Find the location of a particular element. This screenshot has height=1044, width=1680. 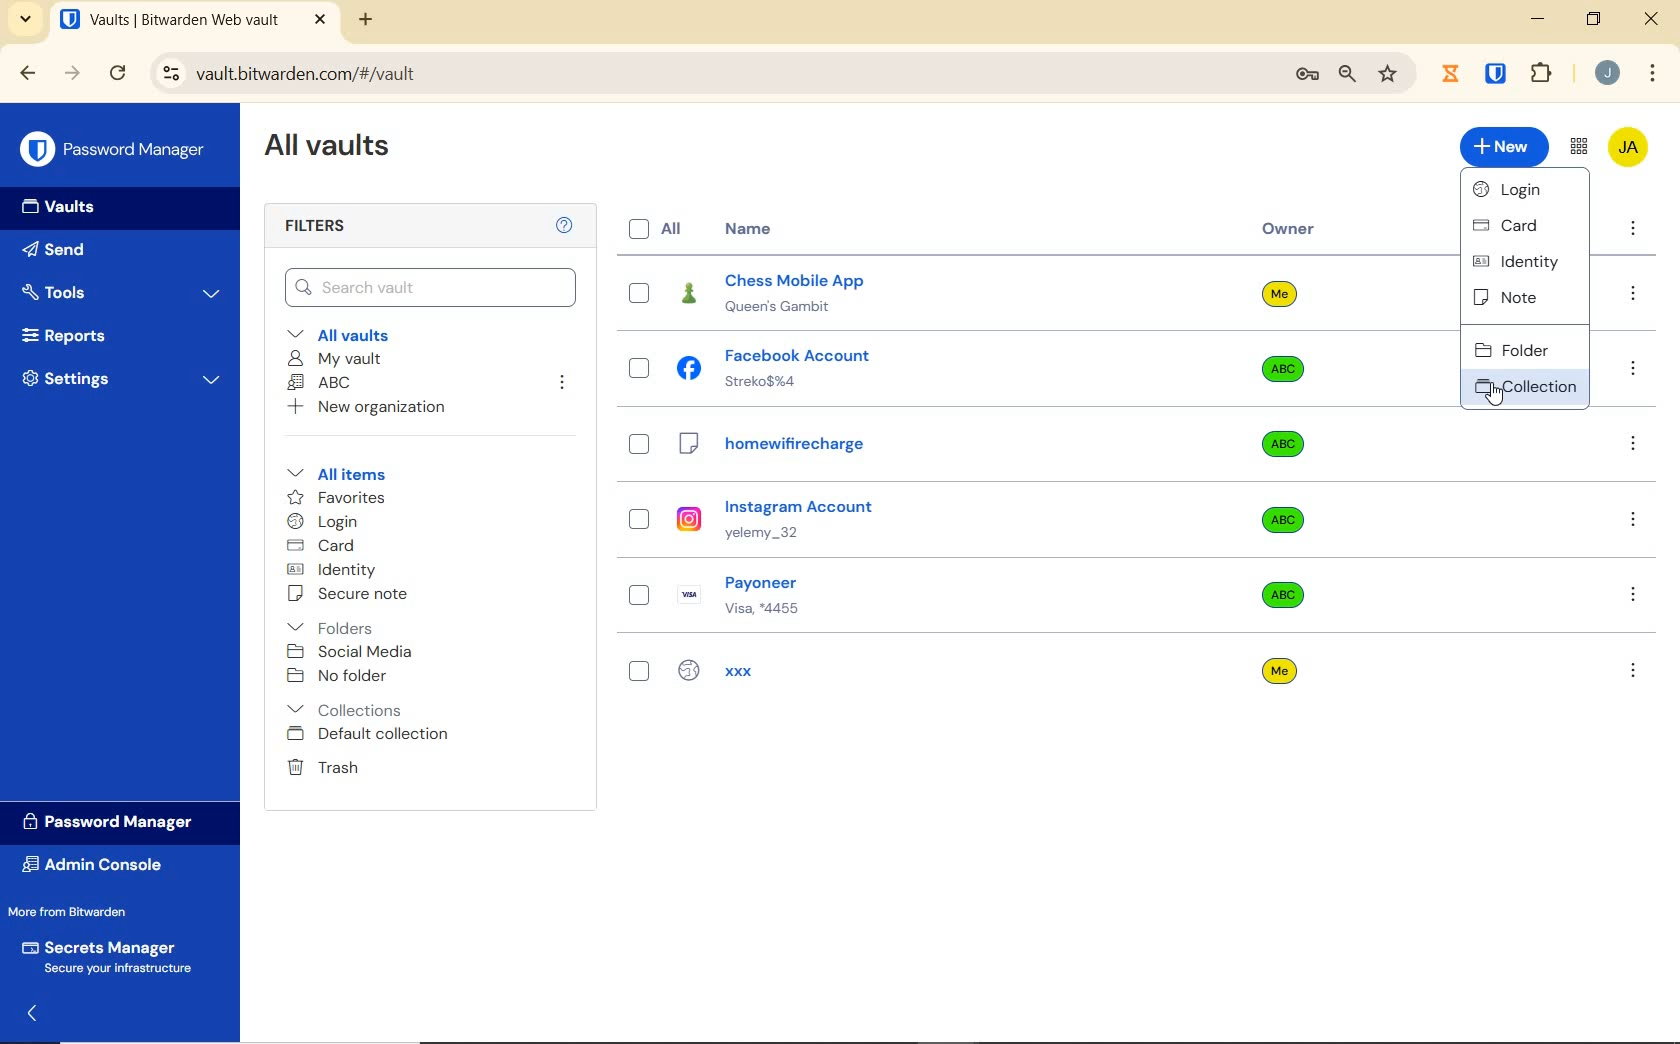

more options is located at coordinates (1632, 522).